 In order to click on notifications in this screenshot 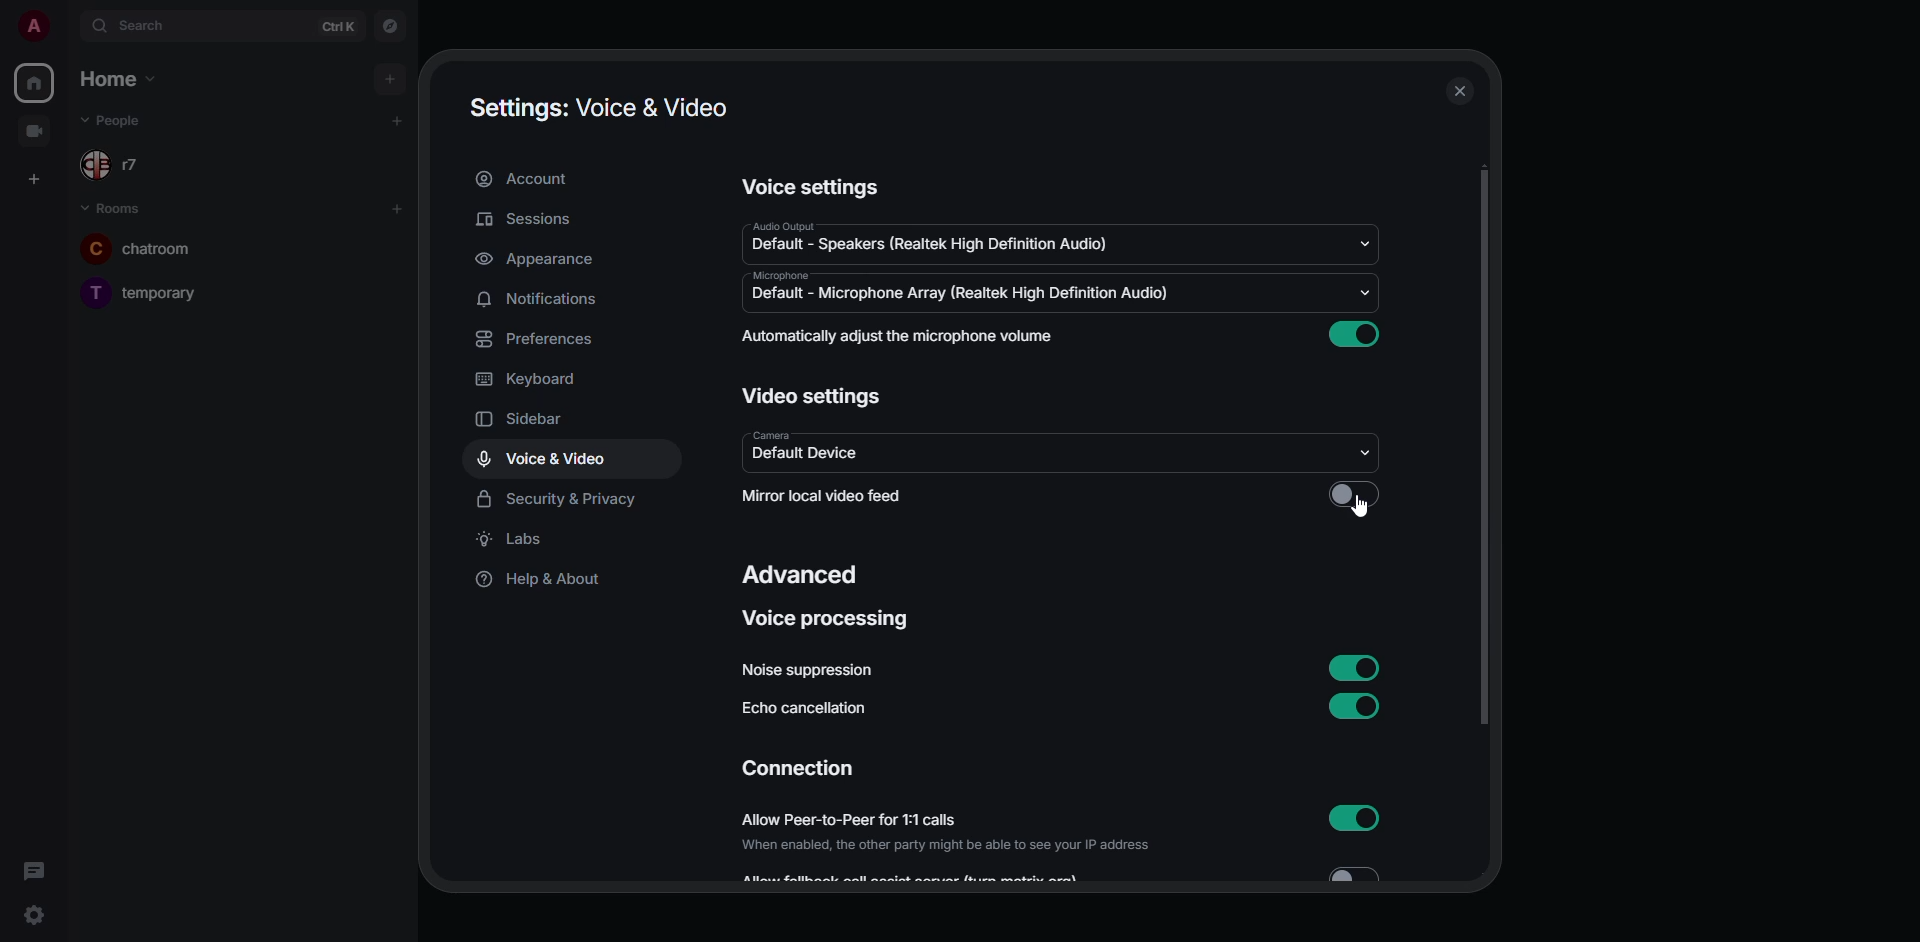, I will do `click(541, 299)`.